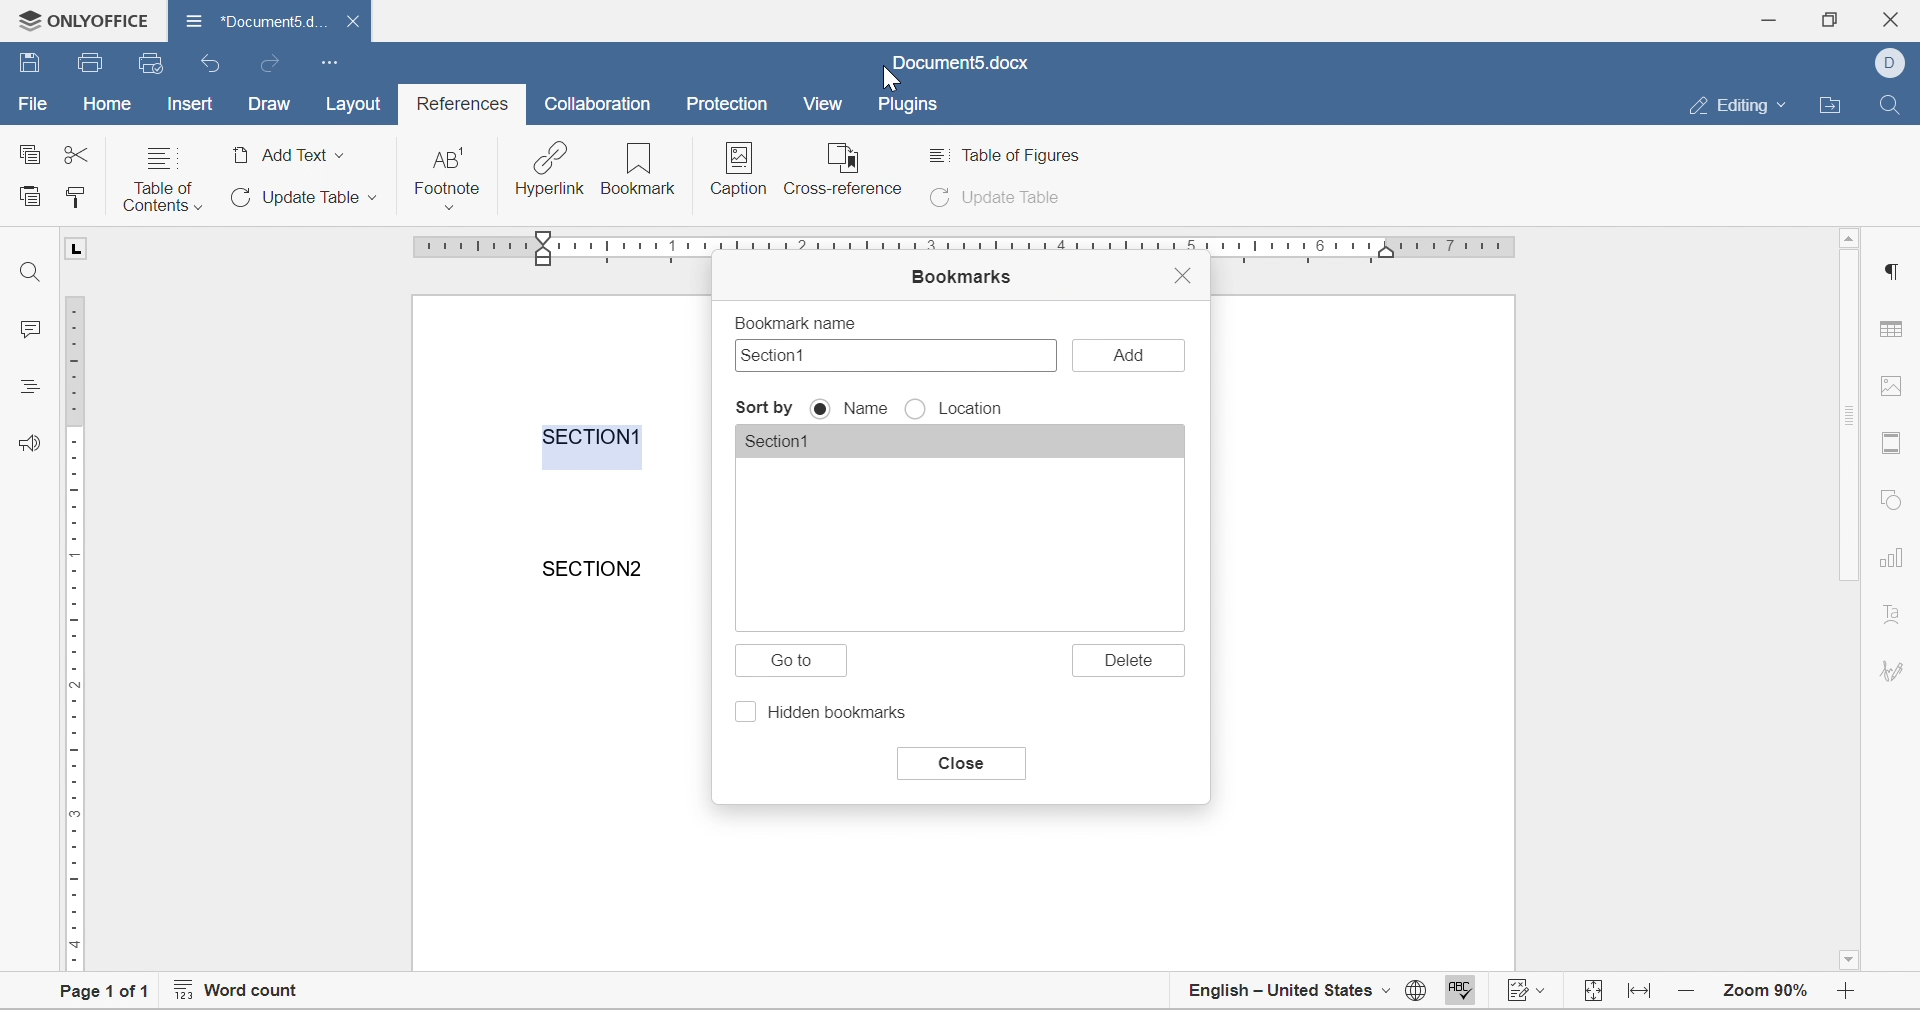 The image size is (1920, 1010). I want to click on save, so click(30, 60).